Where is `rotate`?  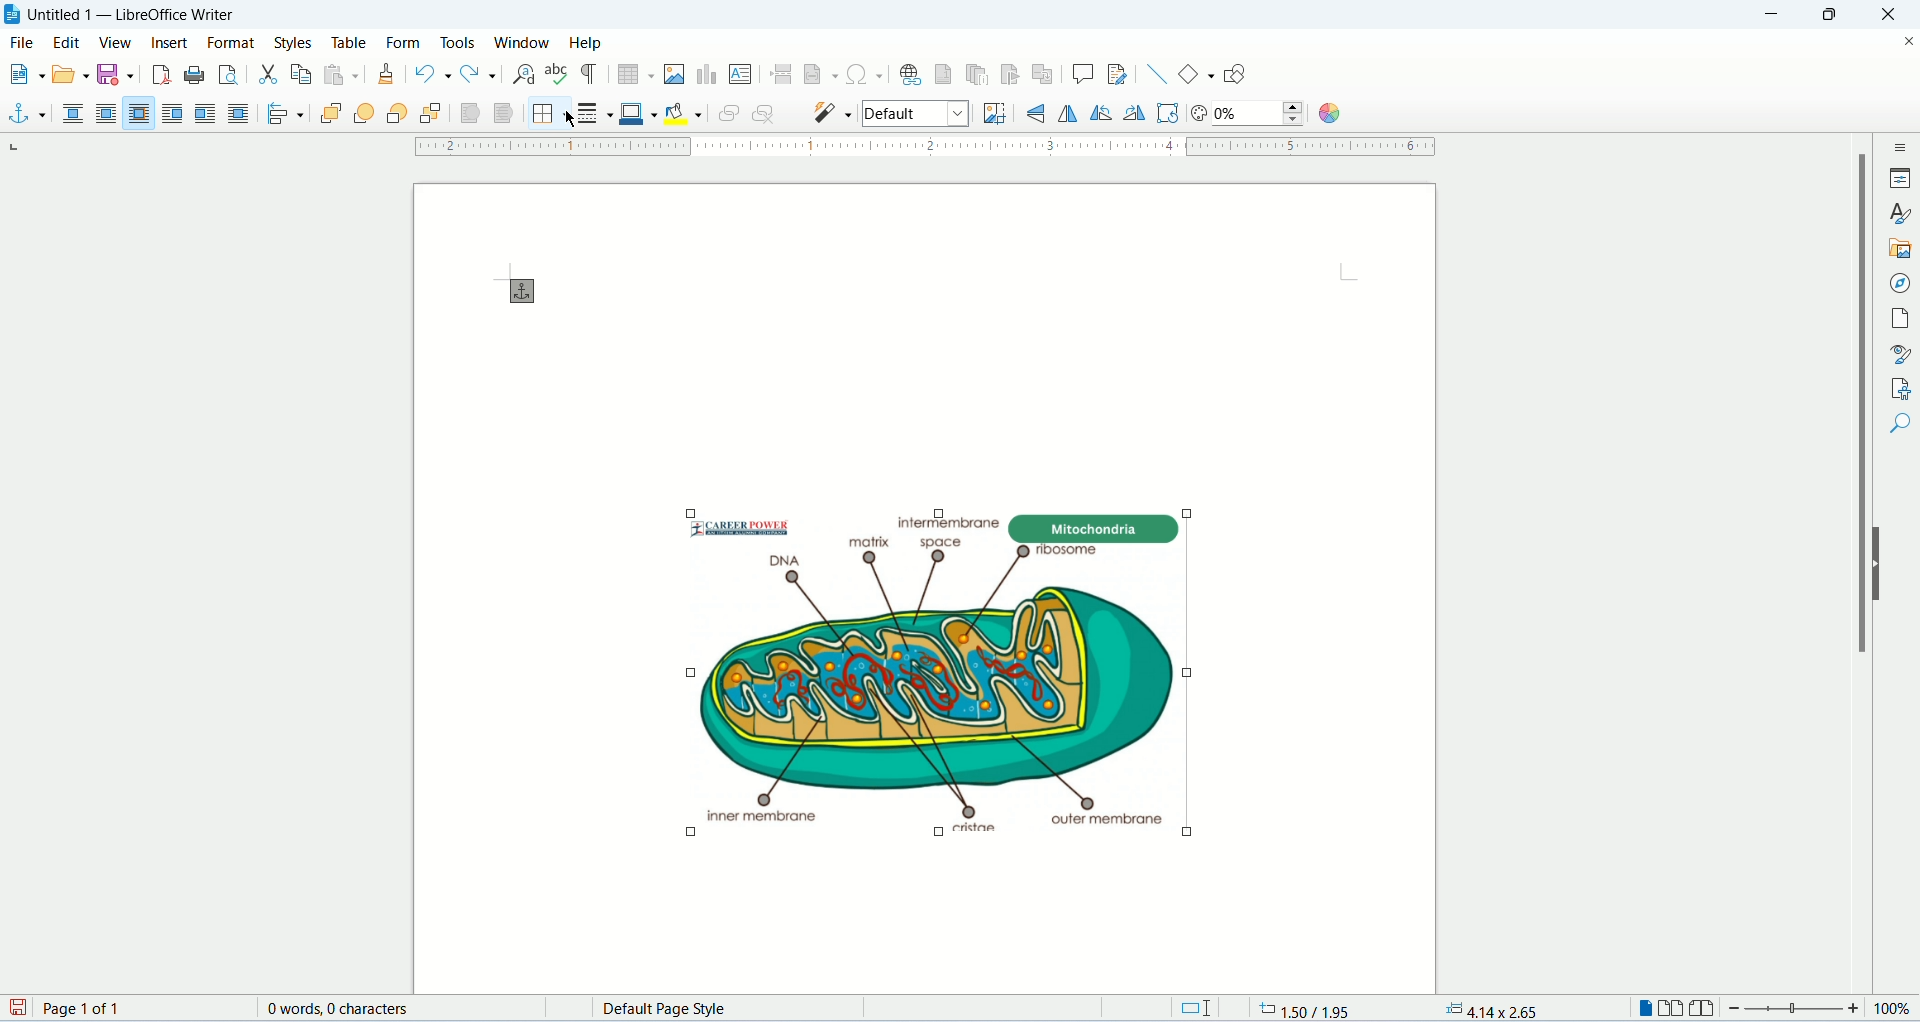
rotate is located at coordinates (1170, 114).